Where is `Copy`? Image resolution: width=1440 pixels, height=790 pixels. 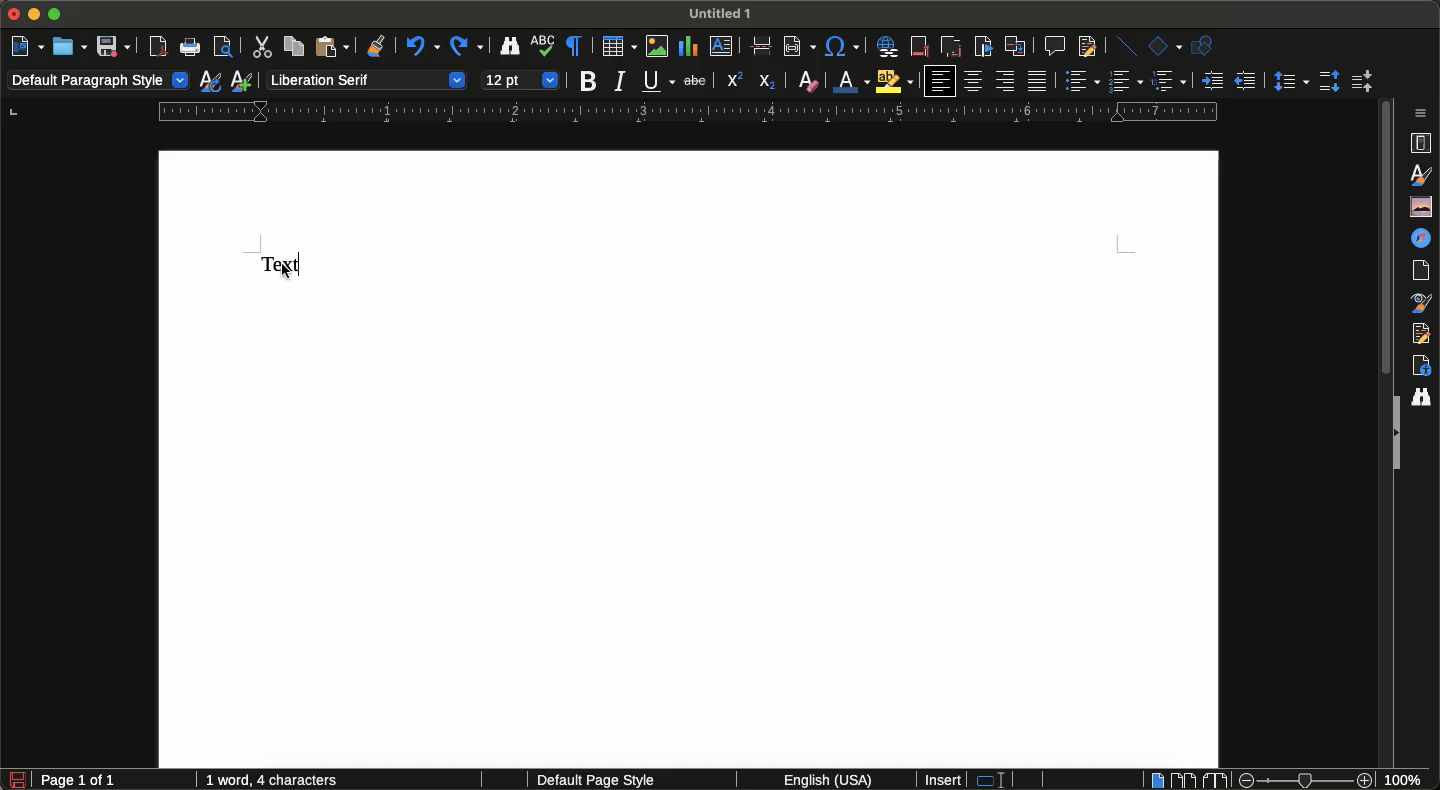
Copy is located at coordinates (291, 46).